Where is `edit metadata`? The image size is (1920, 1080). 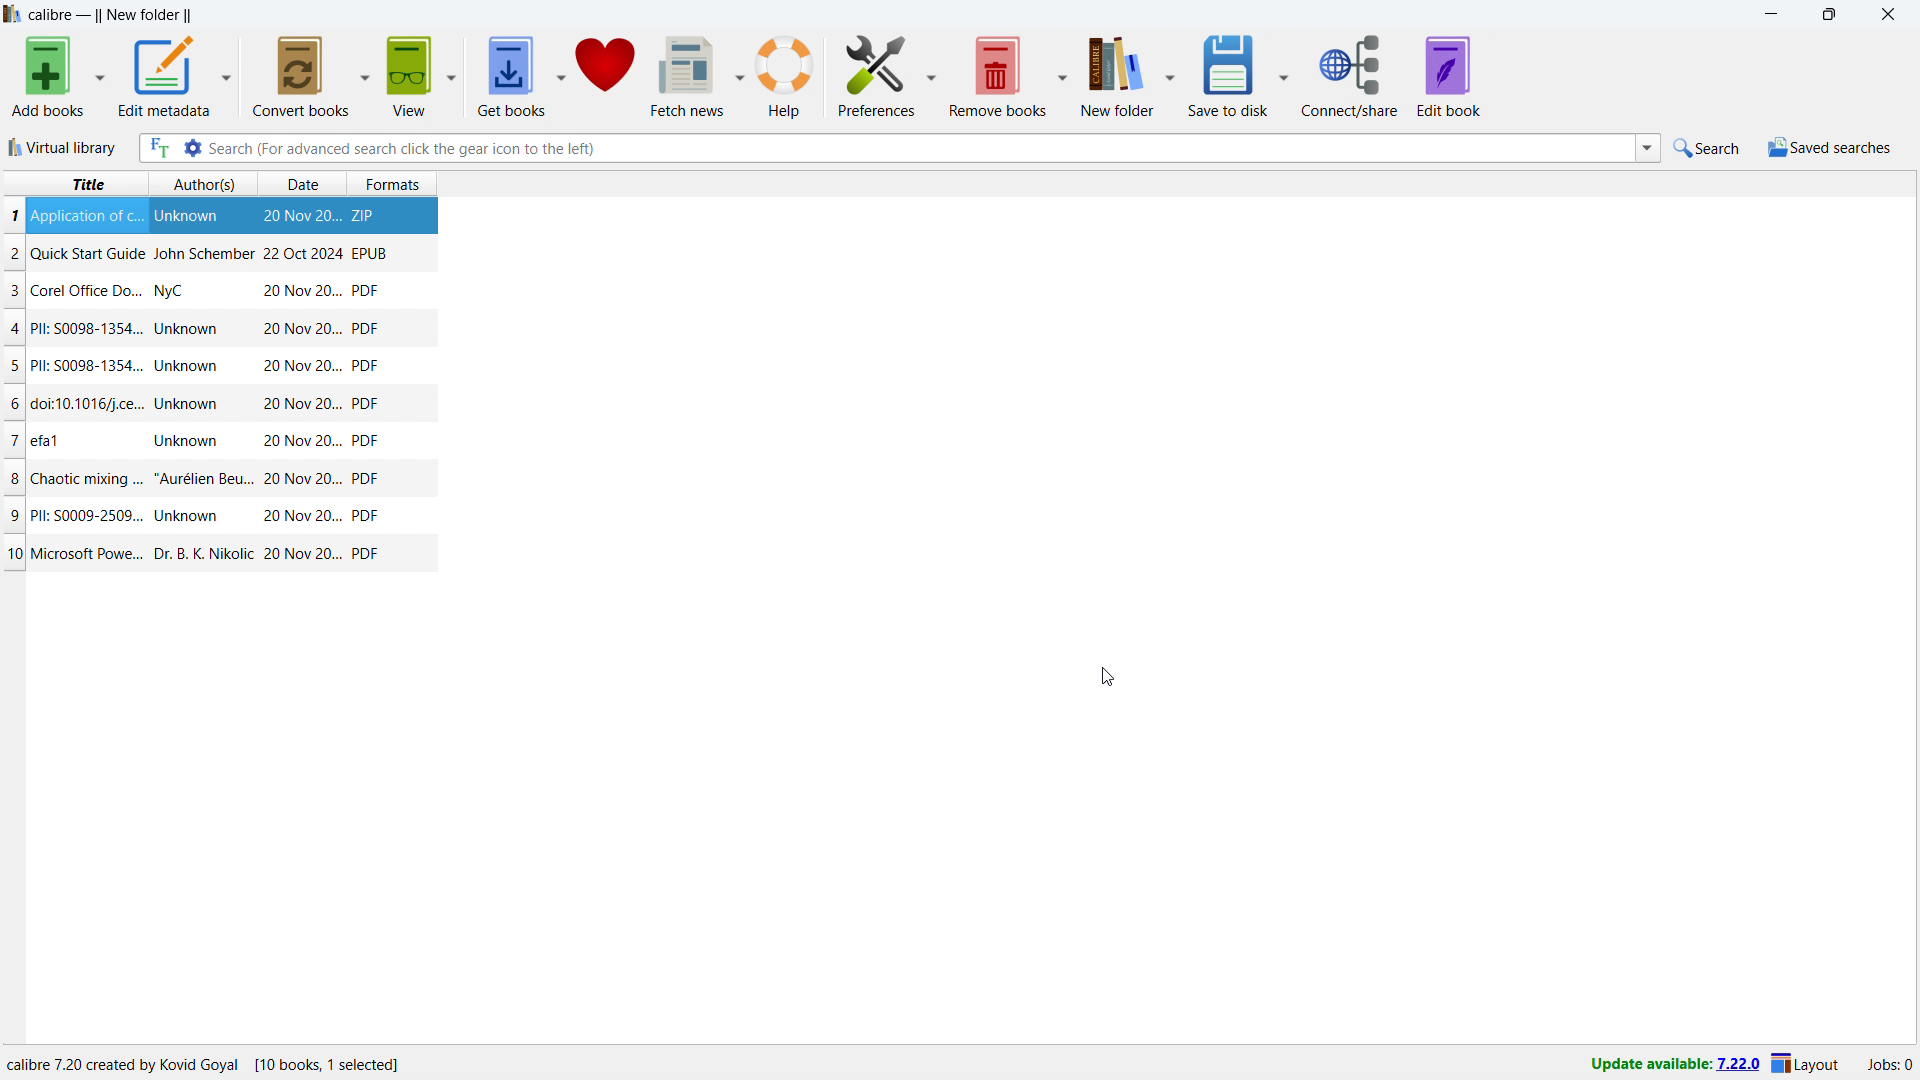
edit metadata is located at coordinates (162, 76).